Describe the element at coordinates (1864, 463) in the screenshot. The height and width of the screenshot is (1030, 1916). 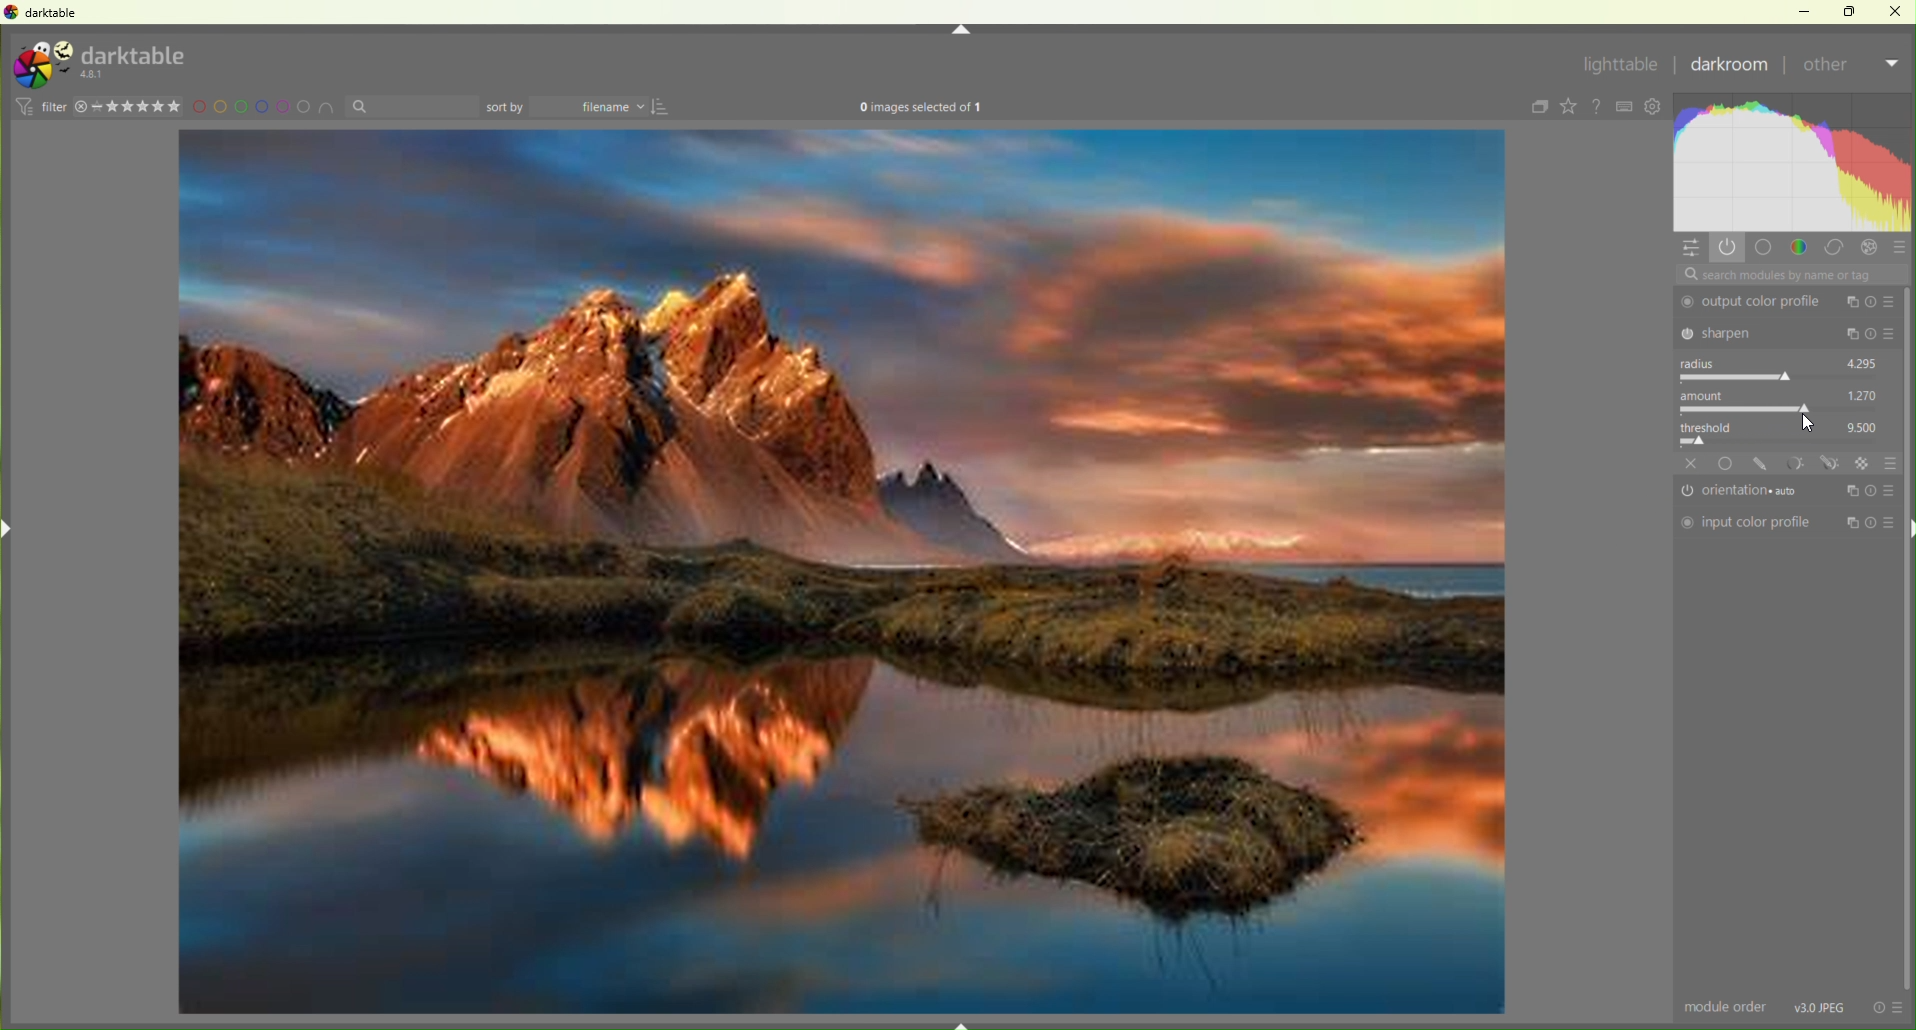
I see `Effects` at that location.